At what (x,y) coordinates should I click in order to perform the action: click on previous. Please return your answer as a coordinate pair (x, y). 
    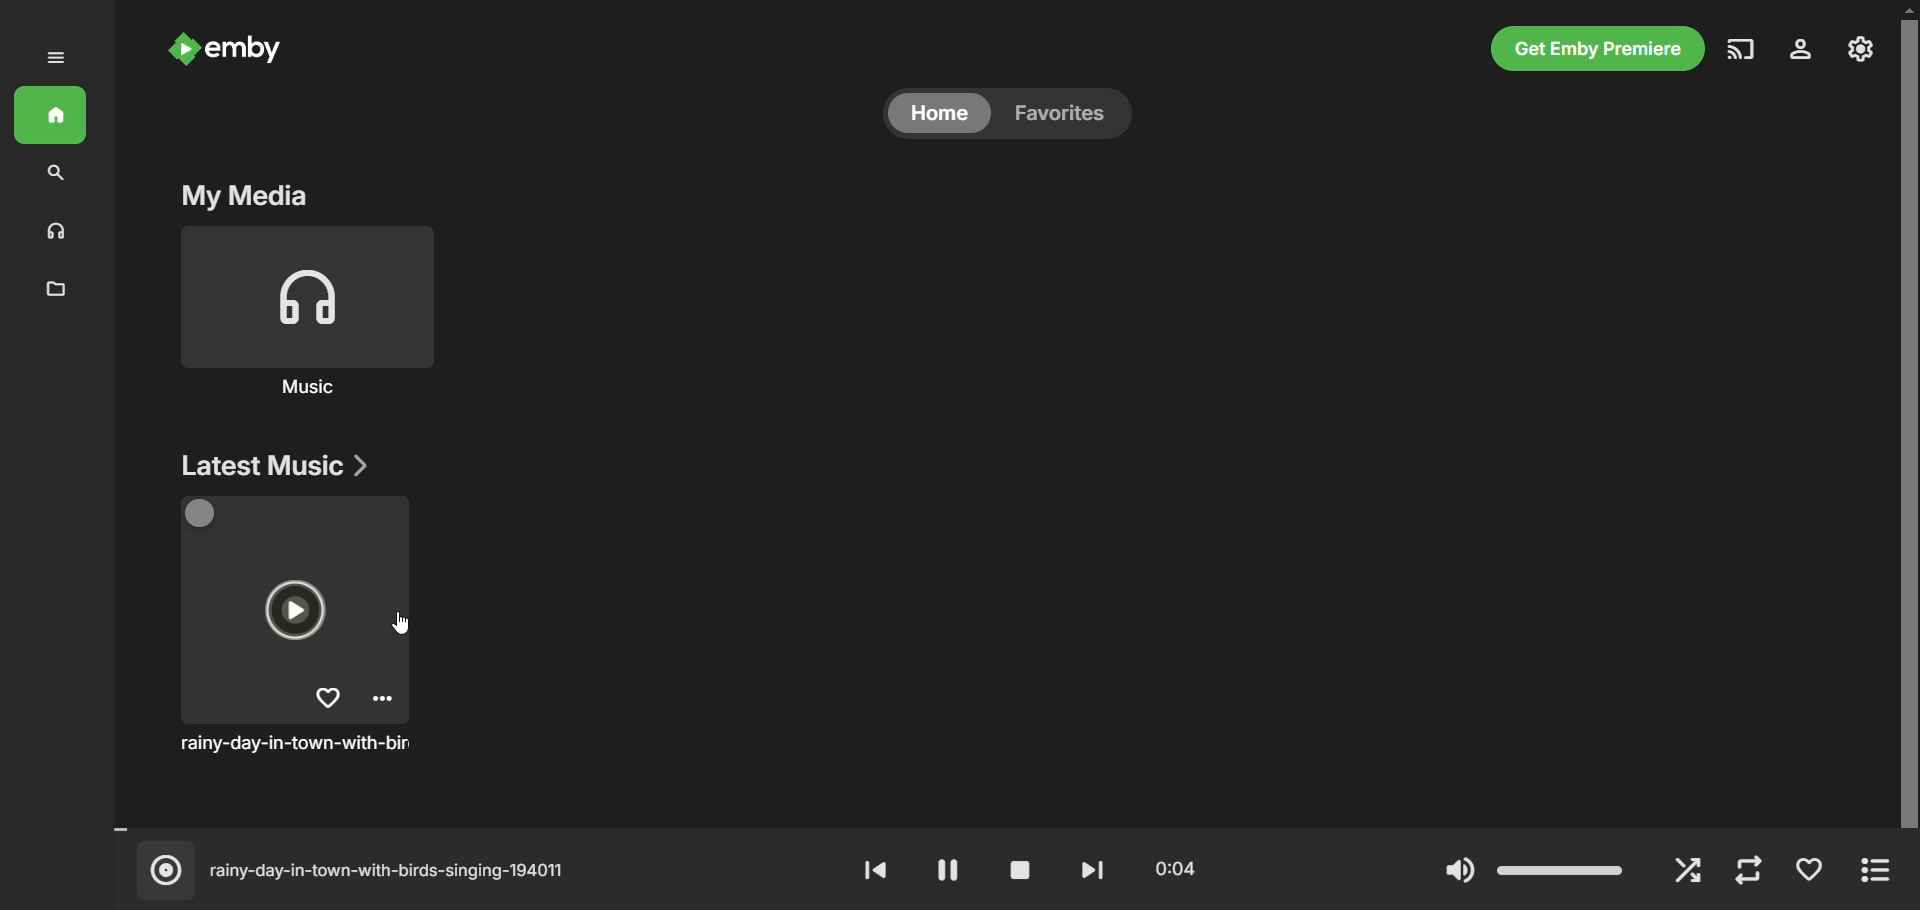
    Looking at the image, I should click on (869, 869).